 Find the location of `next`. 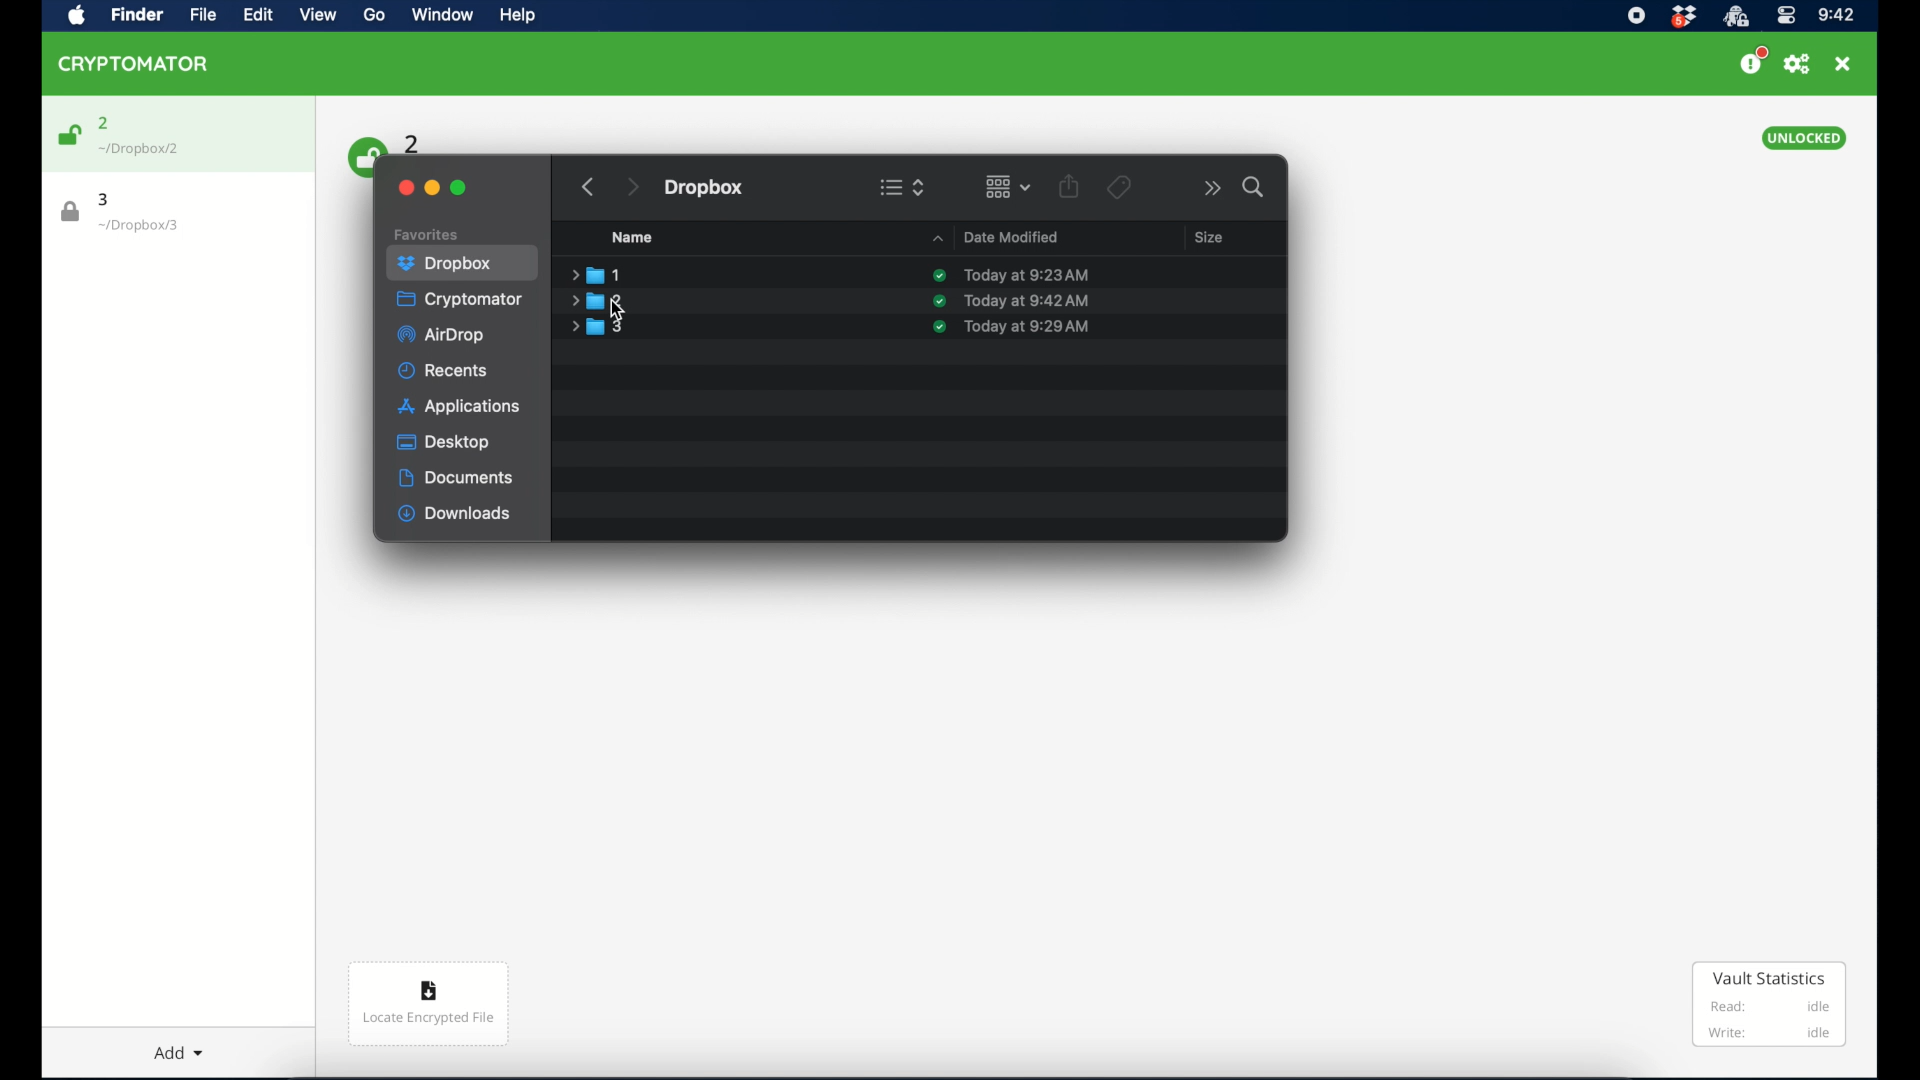

next is located at coordinates (632, 187).